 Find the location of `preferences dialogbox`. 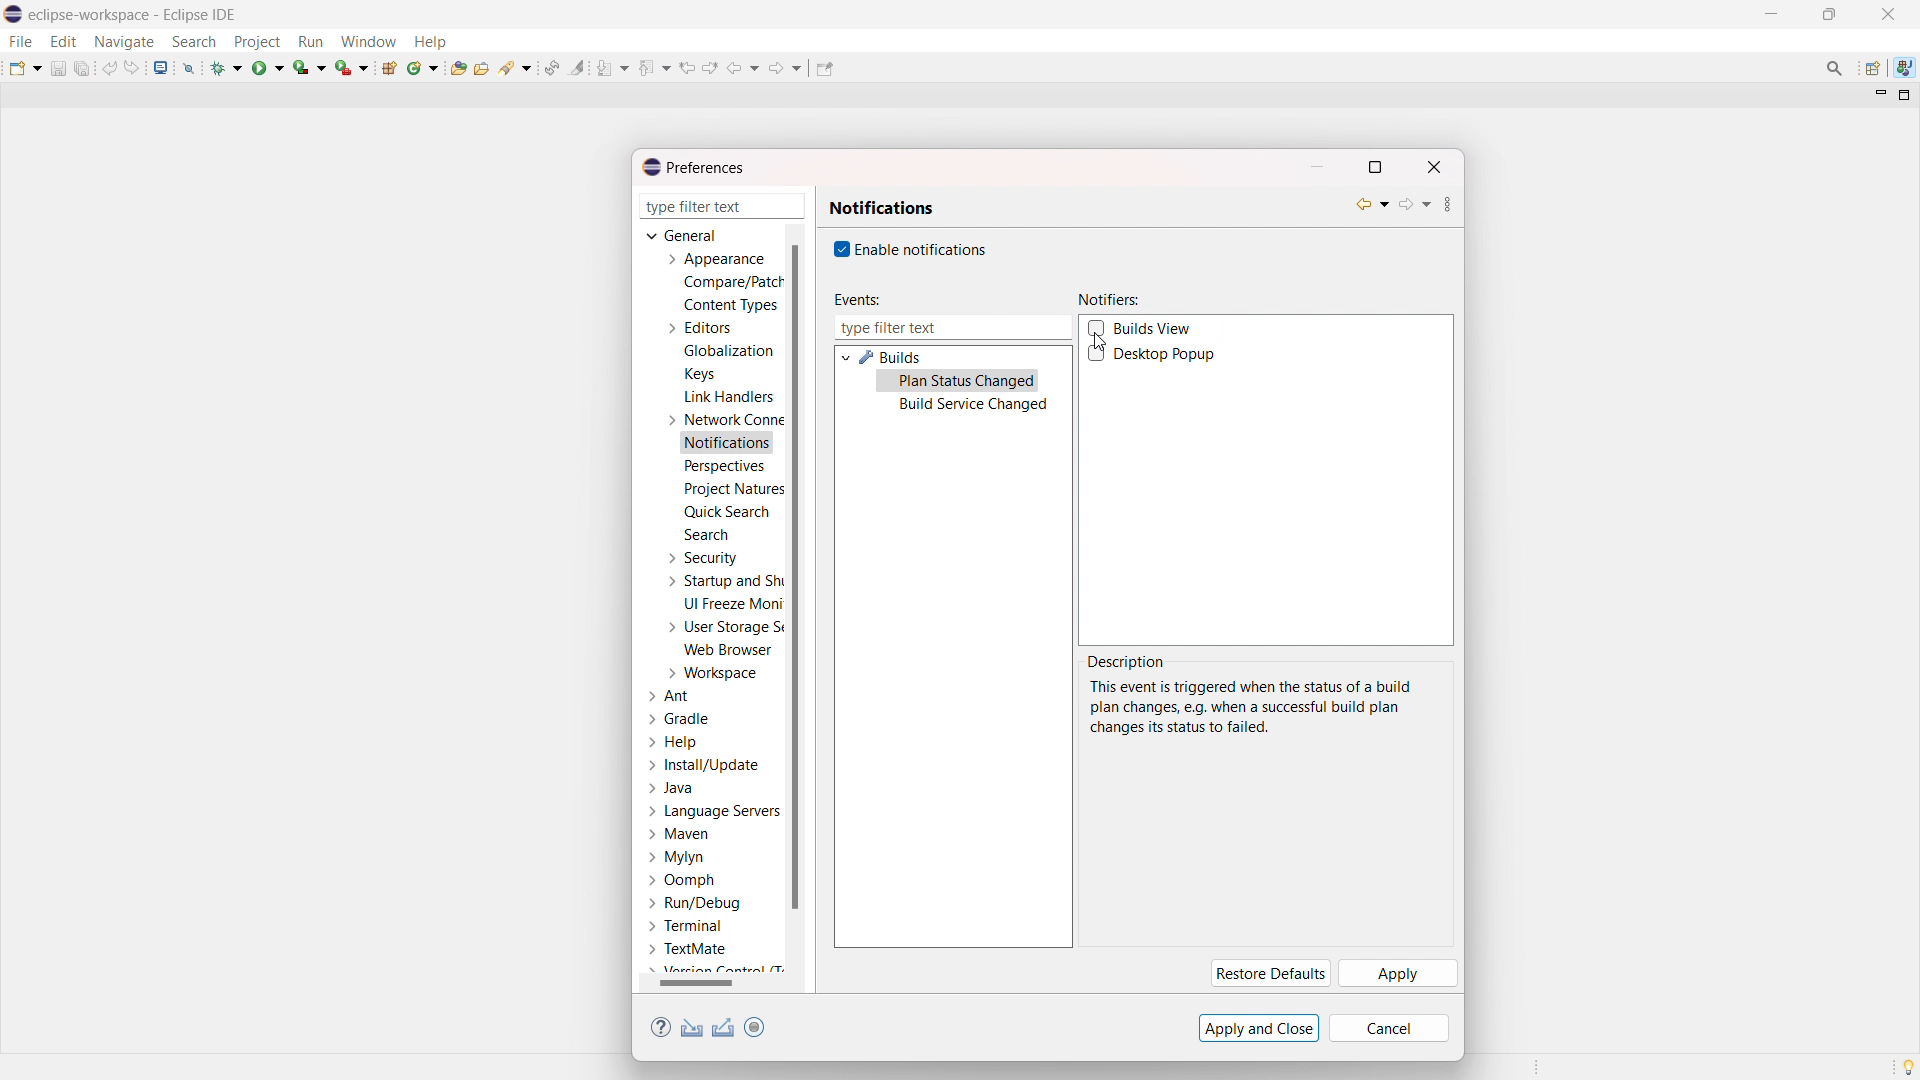

preferences dialogbox is located at coordinates (692, 167).